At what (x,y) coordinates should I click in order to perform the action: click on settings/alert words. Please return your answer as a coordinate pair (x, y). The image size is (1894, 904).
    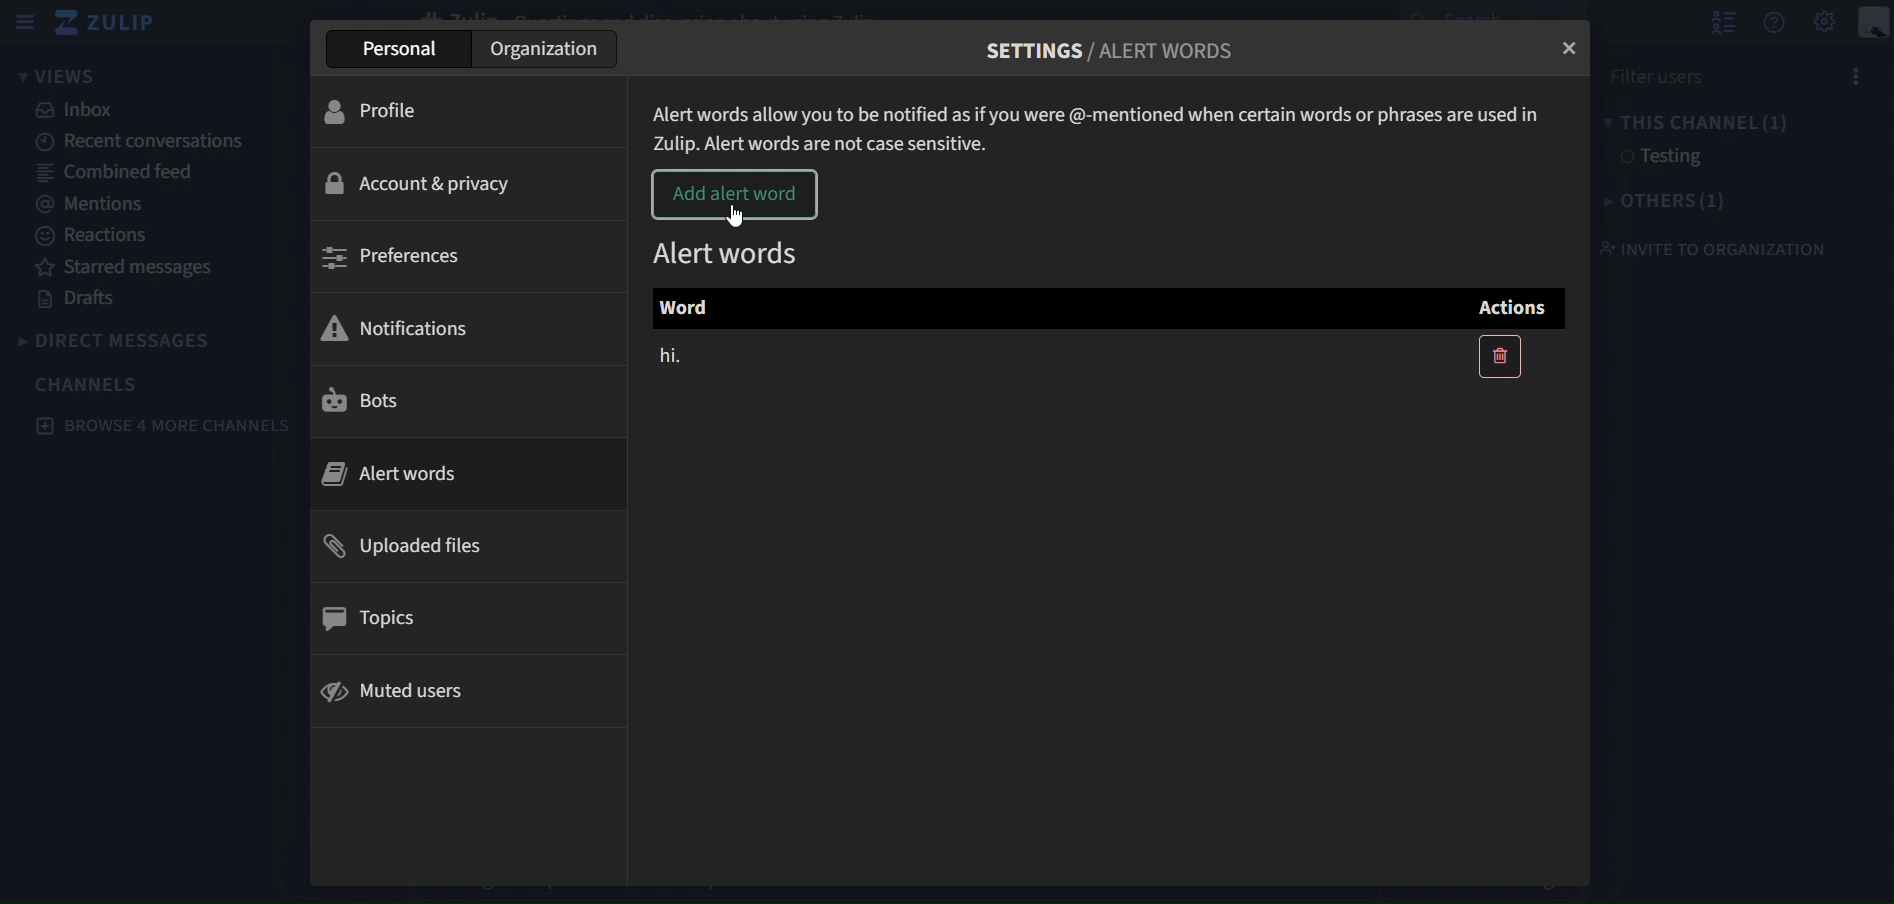
    Looking at the image, I should click on (1106, 47).